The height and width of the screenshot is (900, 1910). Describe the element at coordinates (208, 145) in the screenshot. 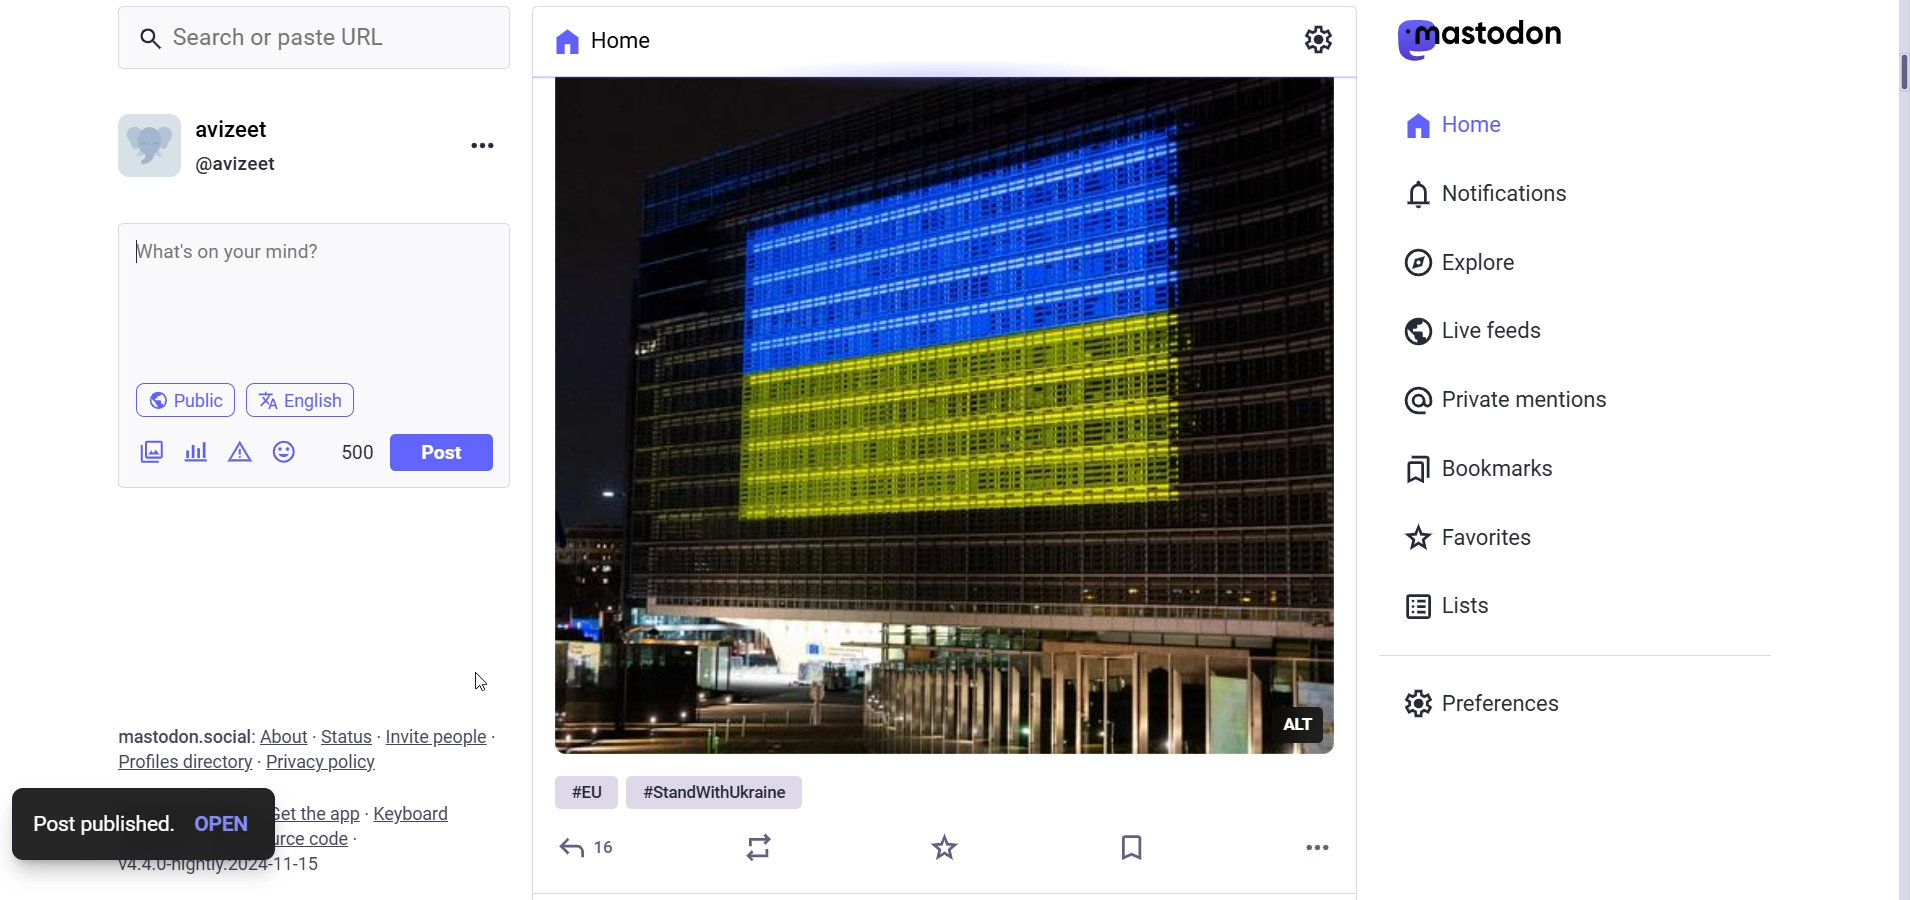

I see `Profile` at that location.